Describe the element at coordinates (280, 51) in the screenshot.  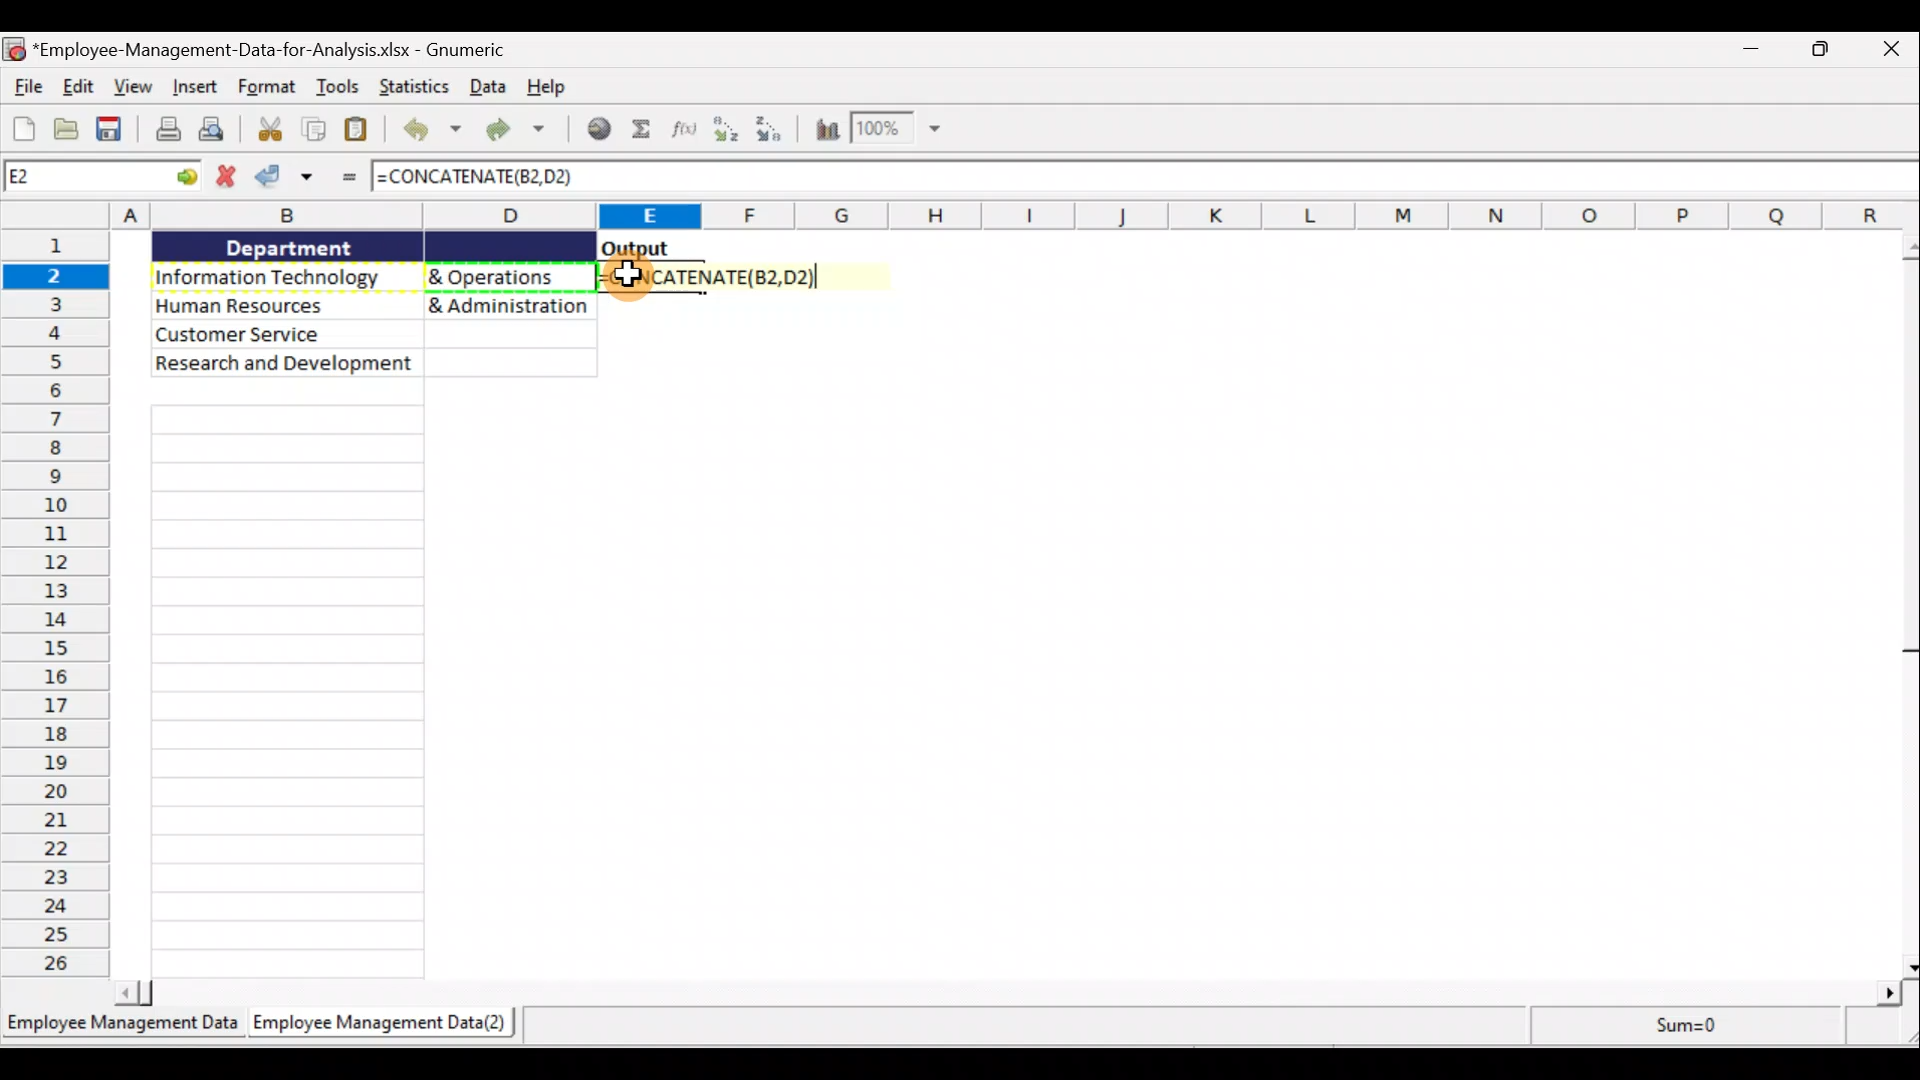
I see `Document name` at that location.